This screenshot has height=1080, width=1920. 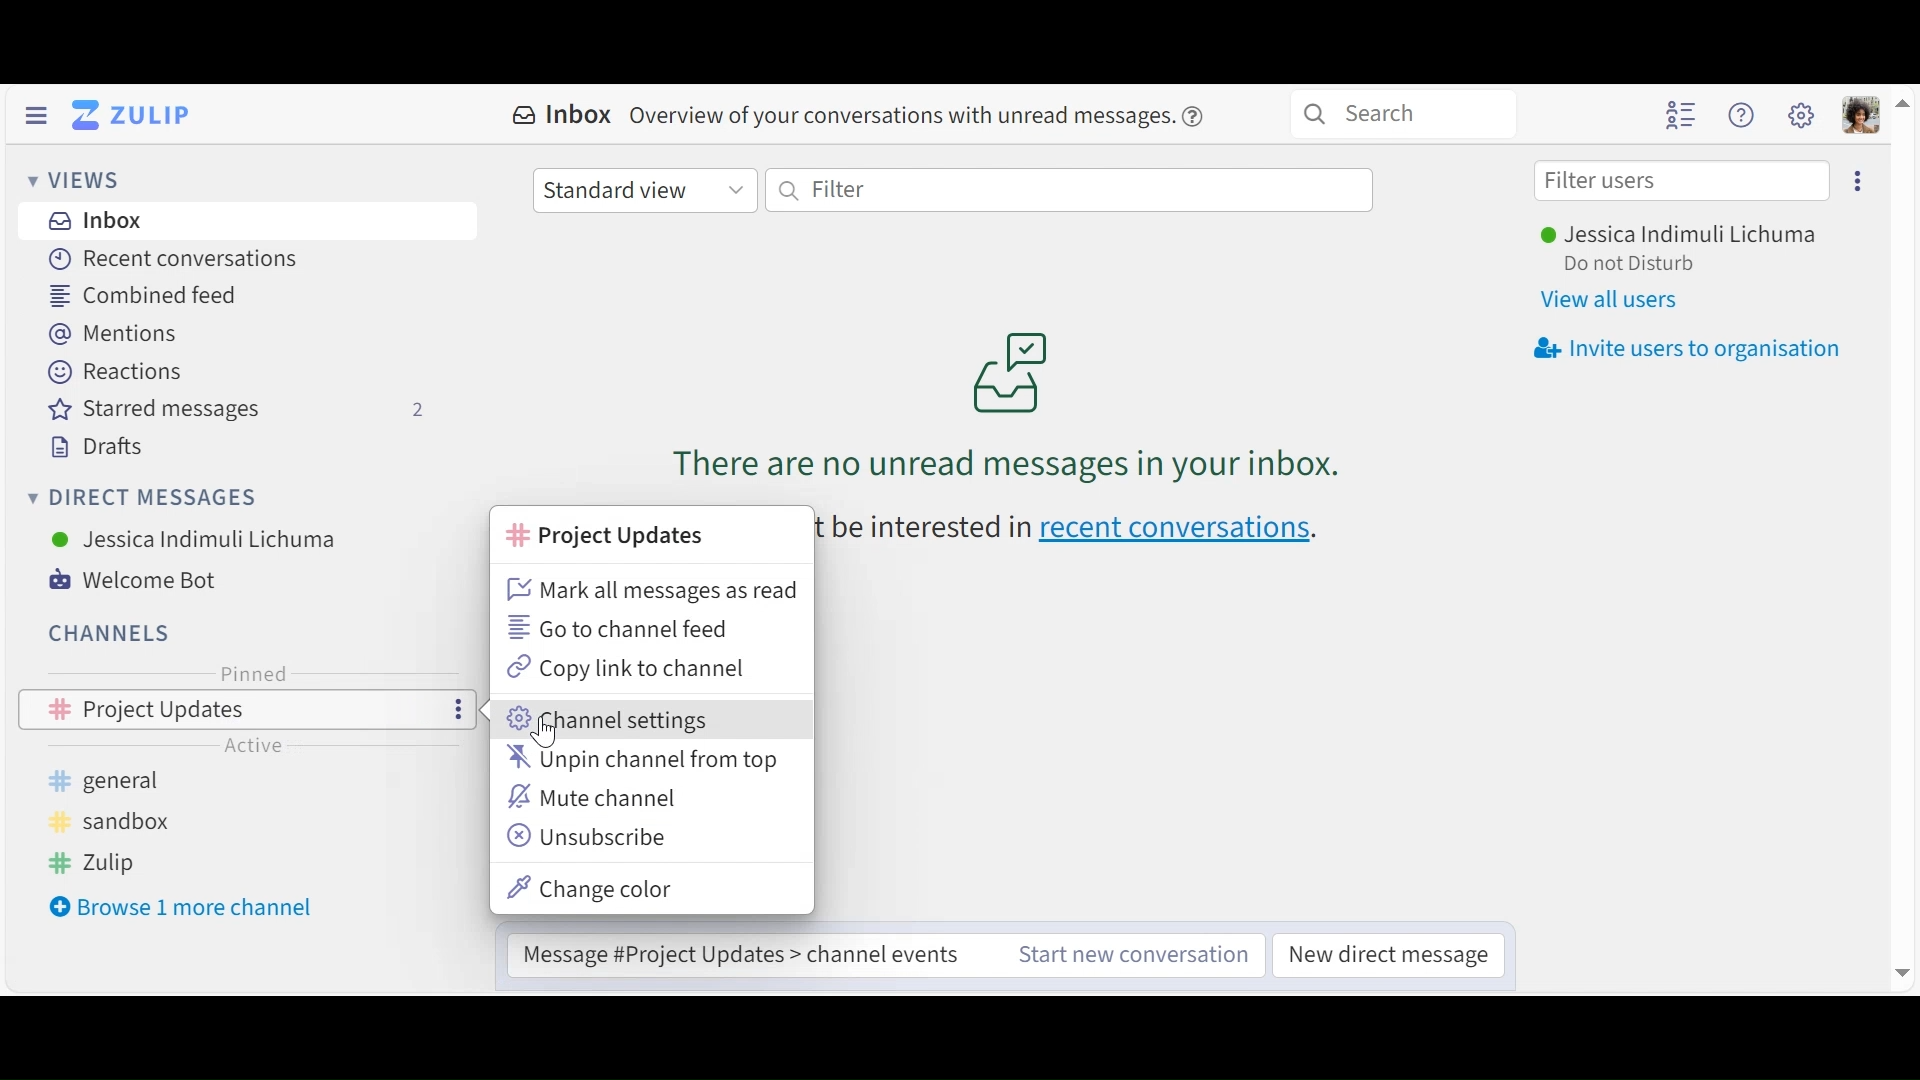 I want to click on Compose message, so click(x=746, y=948).